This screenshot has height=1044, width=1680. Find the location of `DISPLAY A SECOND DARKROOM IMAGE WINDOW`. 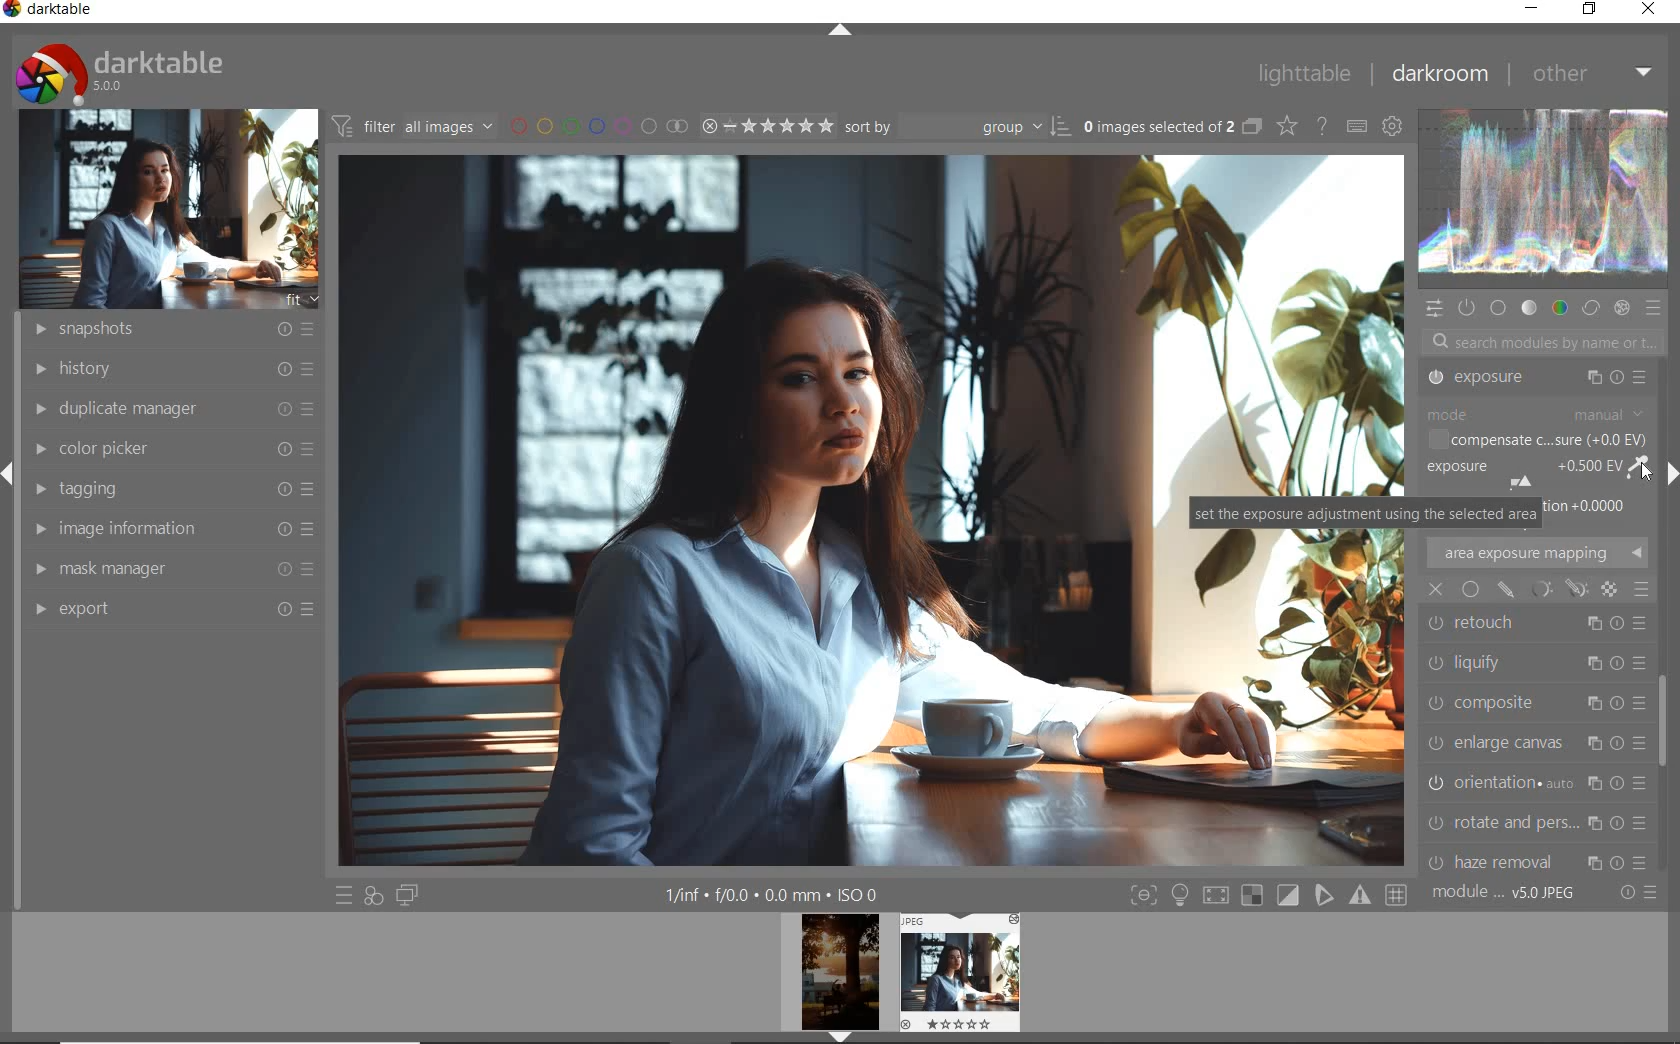

DISPLAY A SECOND DARKROOM IMAGE WINDOW is located at coordinates (408, 896).